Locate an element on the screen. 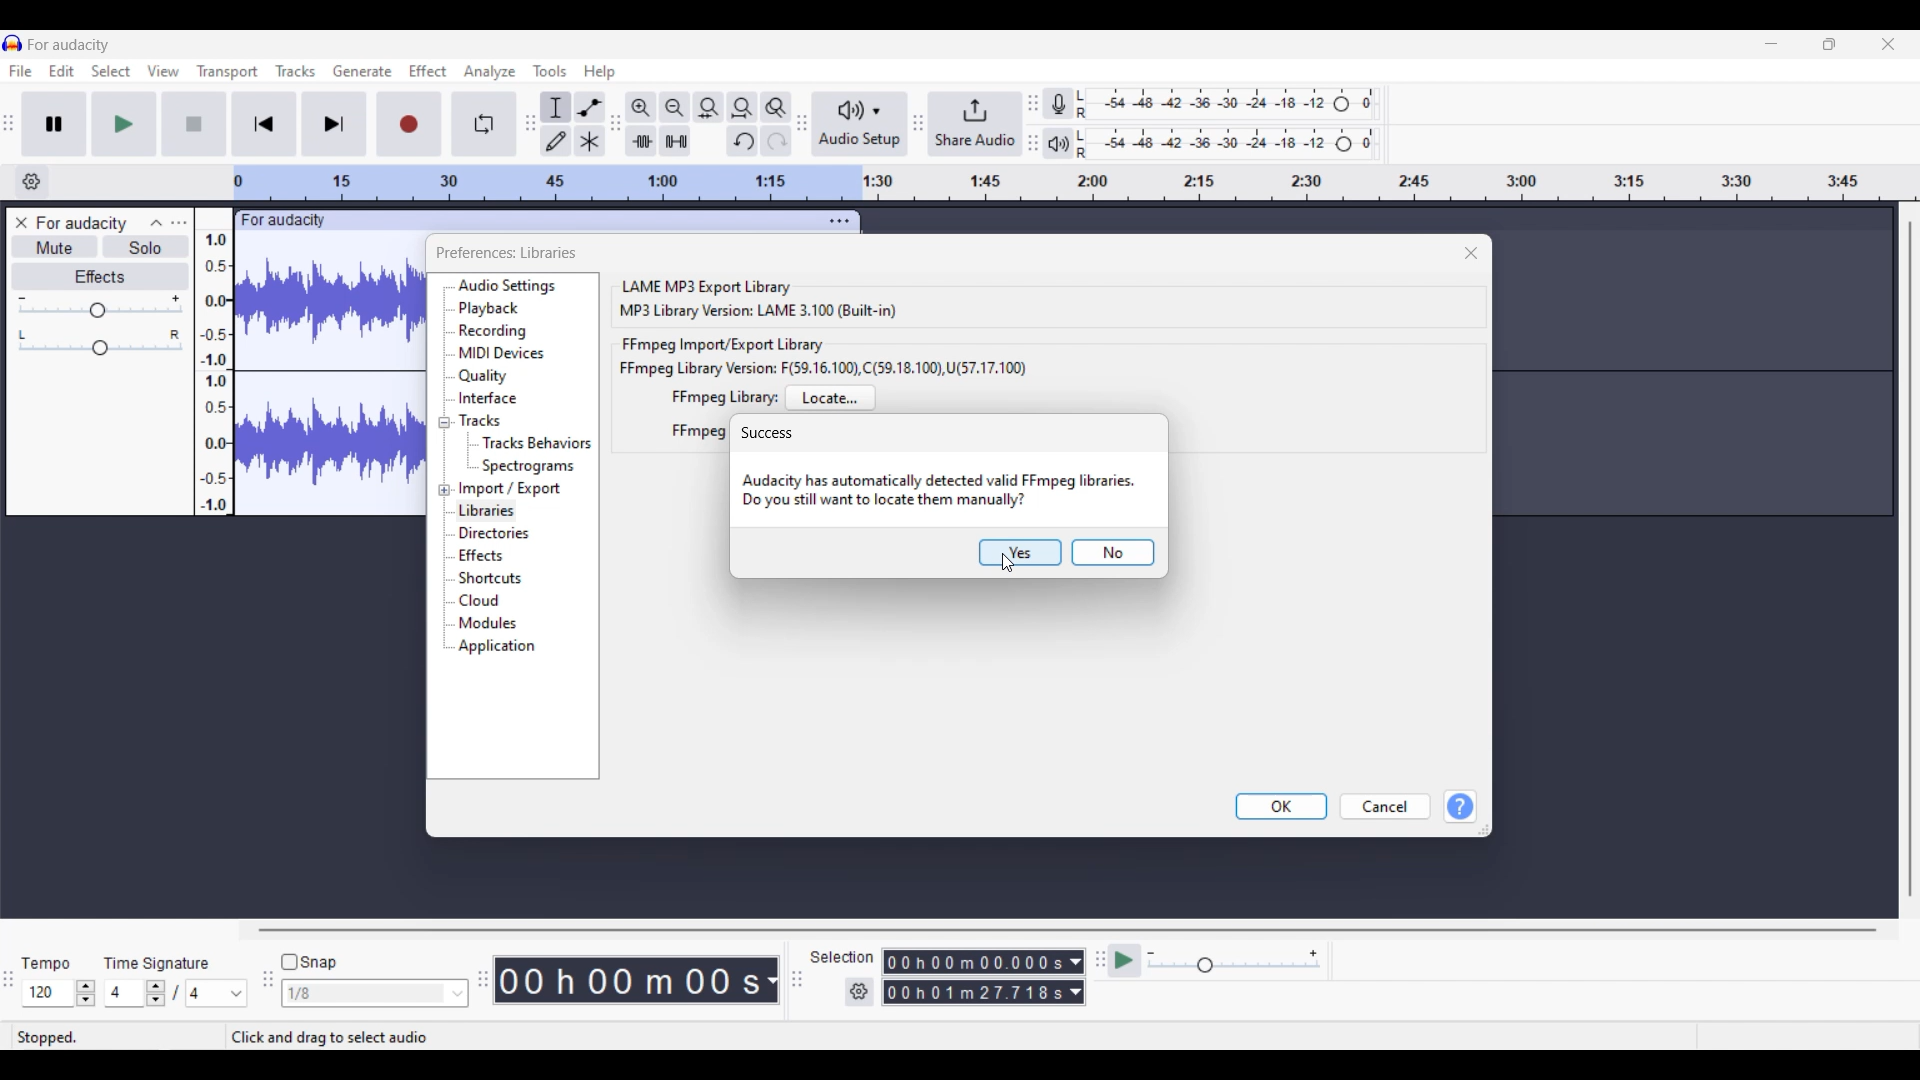  Close is located at coordinates (1472, 253).